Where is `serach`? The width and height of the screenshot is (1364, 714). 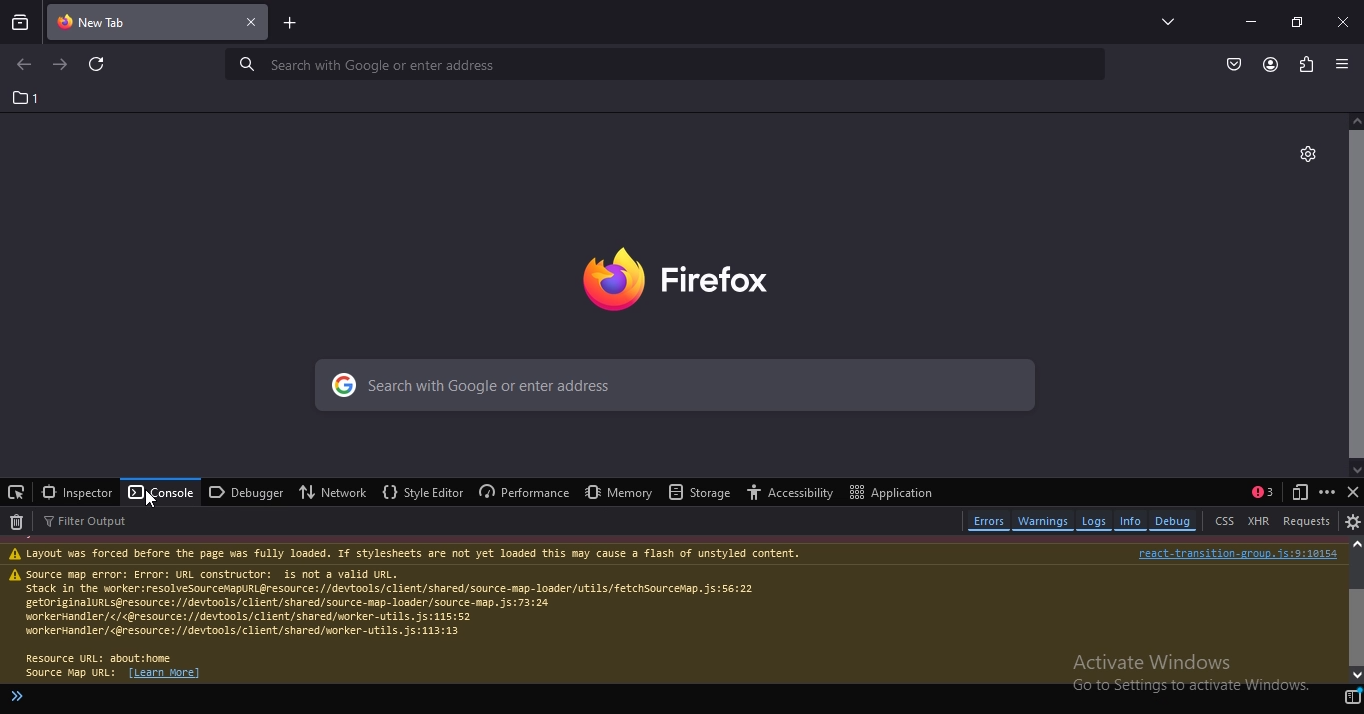
serach is located at coordinates (657, 64).